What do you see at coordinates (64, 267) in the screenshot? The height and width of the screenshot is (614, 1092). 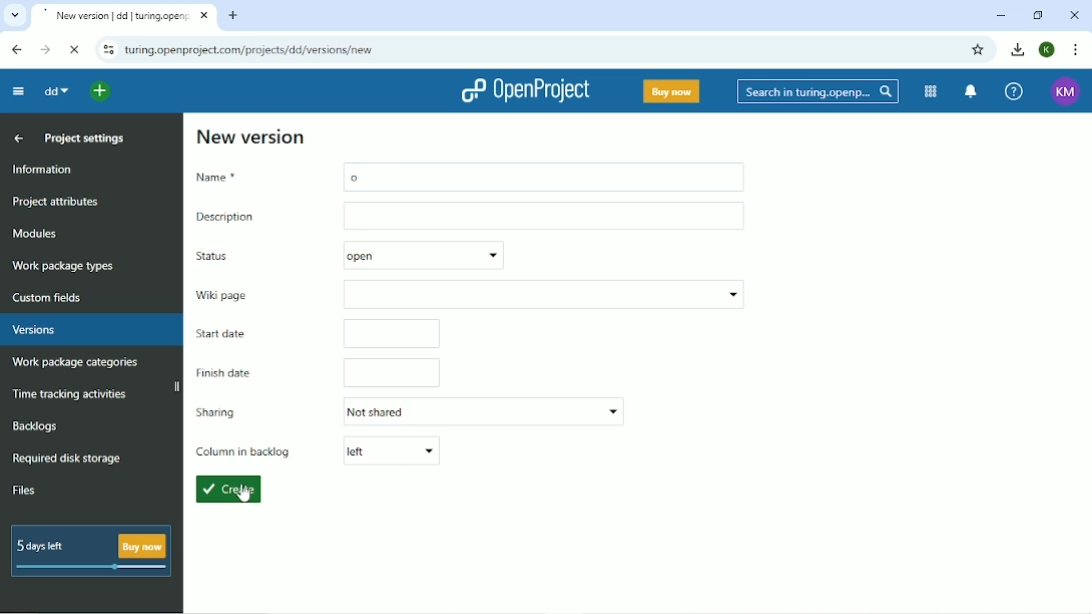 I see `Work package types` at bounding box center [64, 267].